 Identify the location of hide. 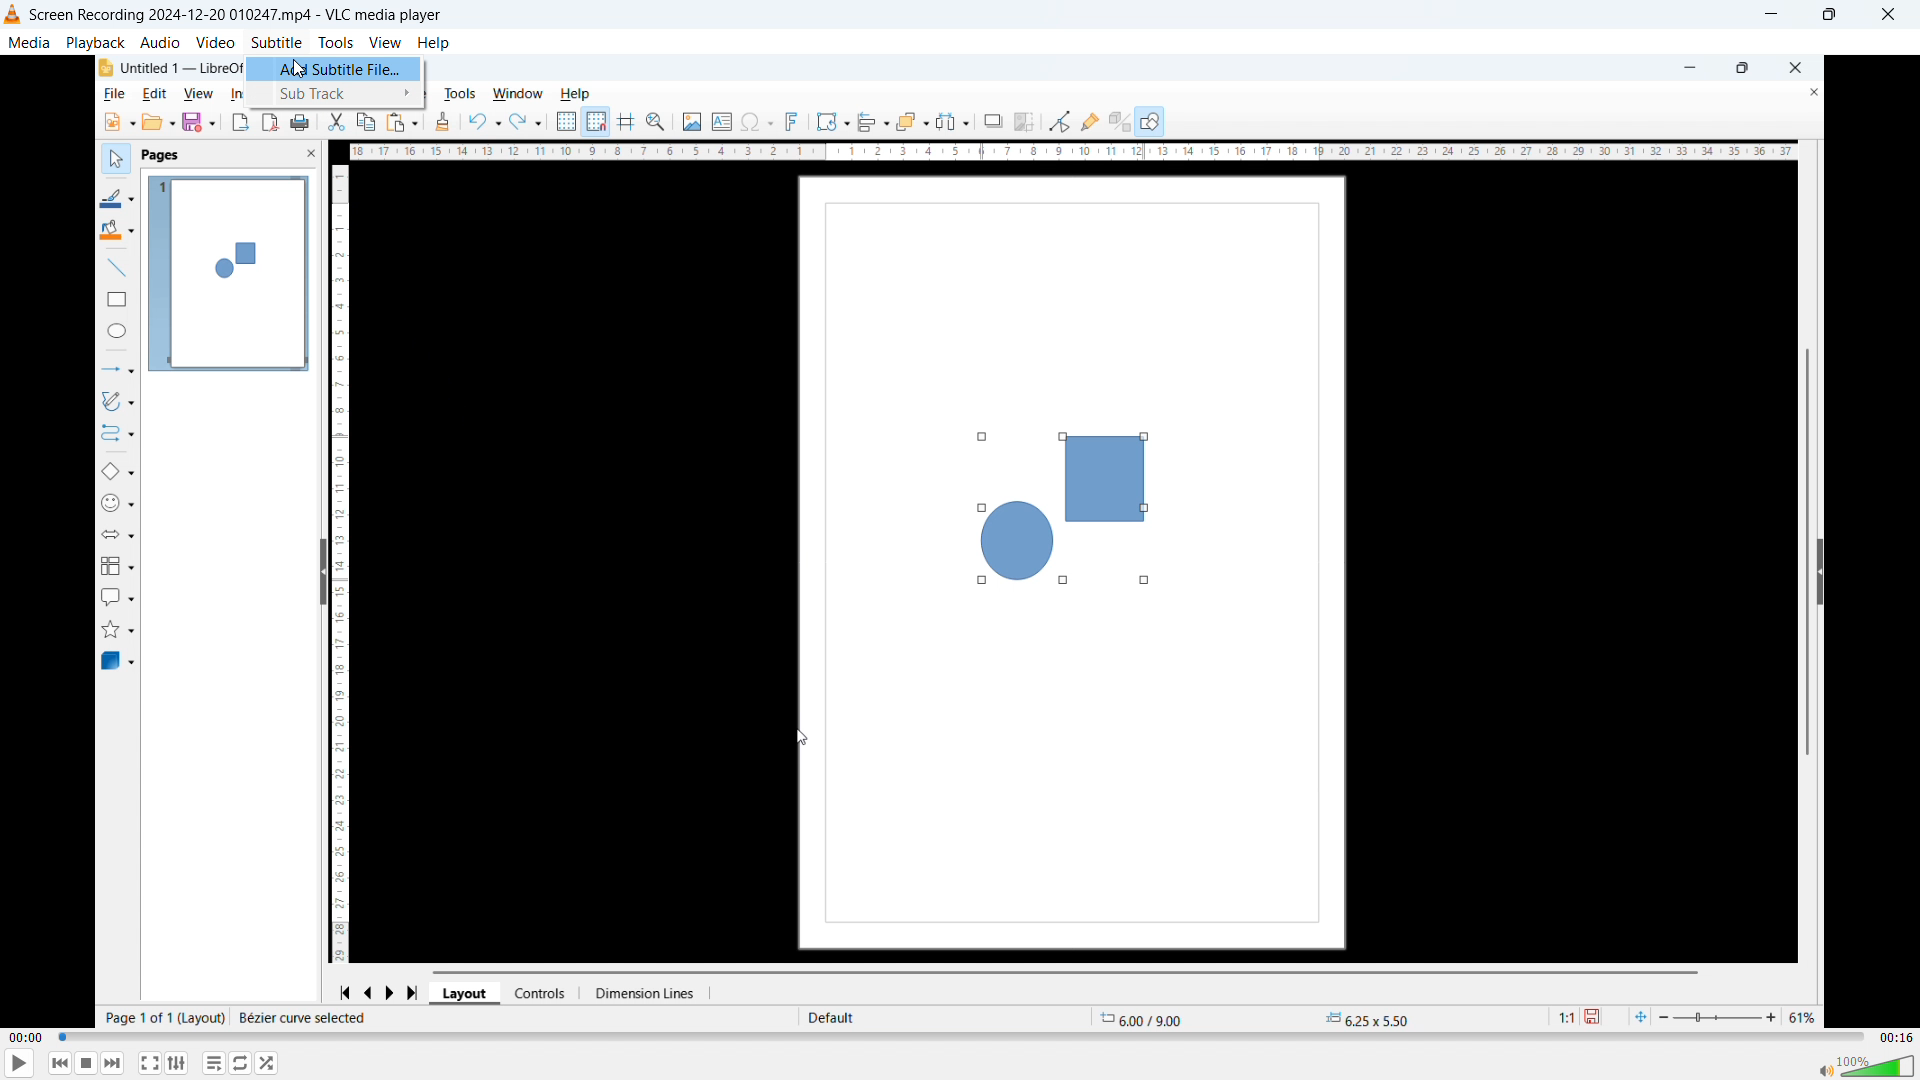
(320, 573).